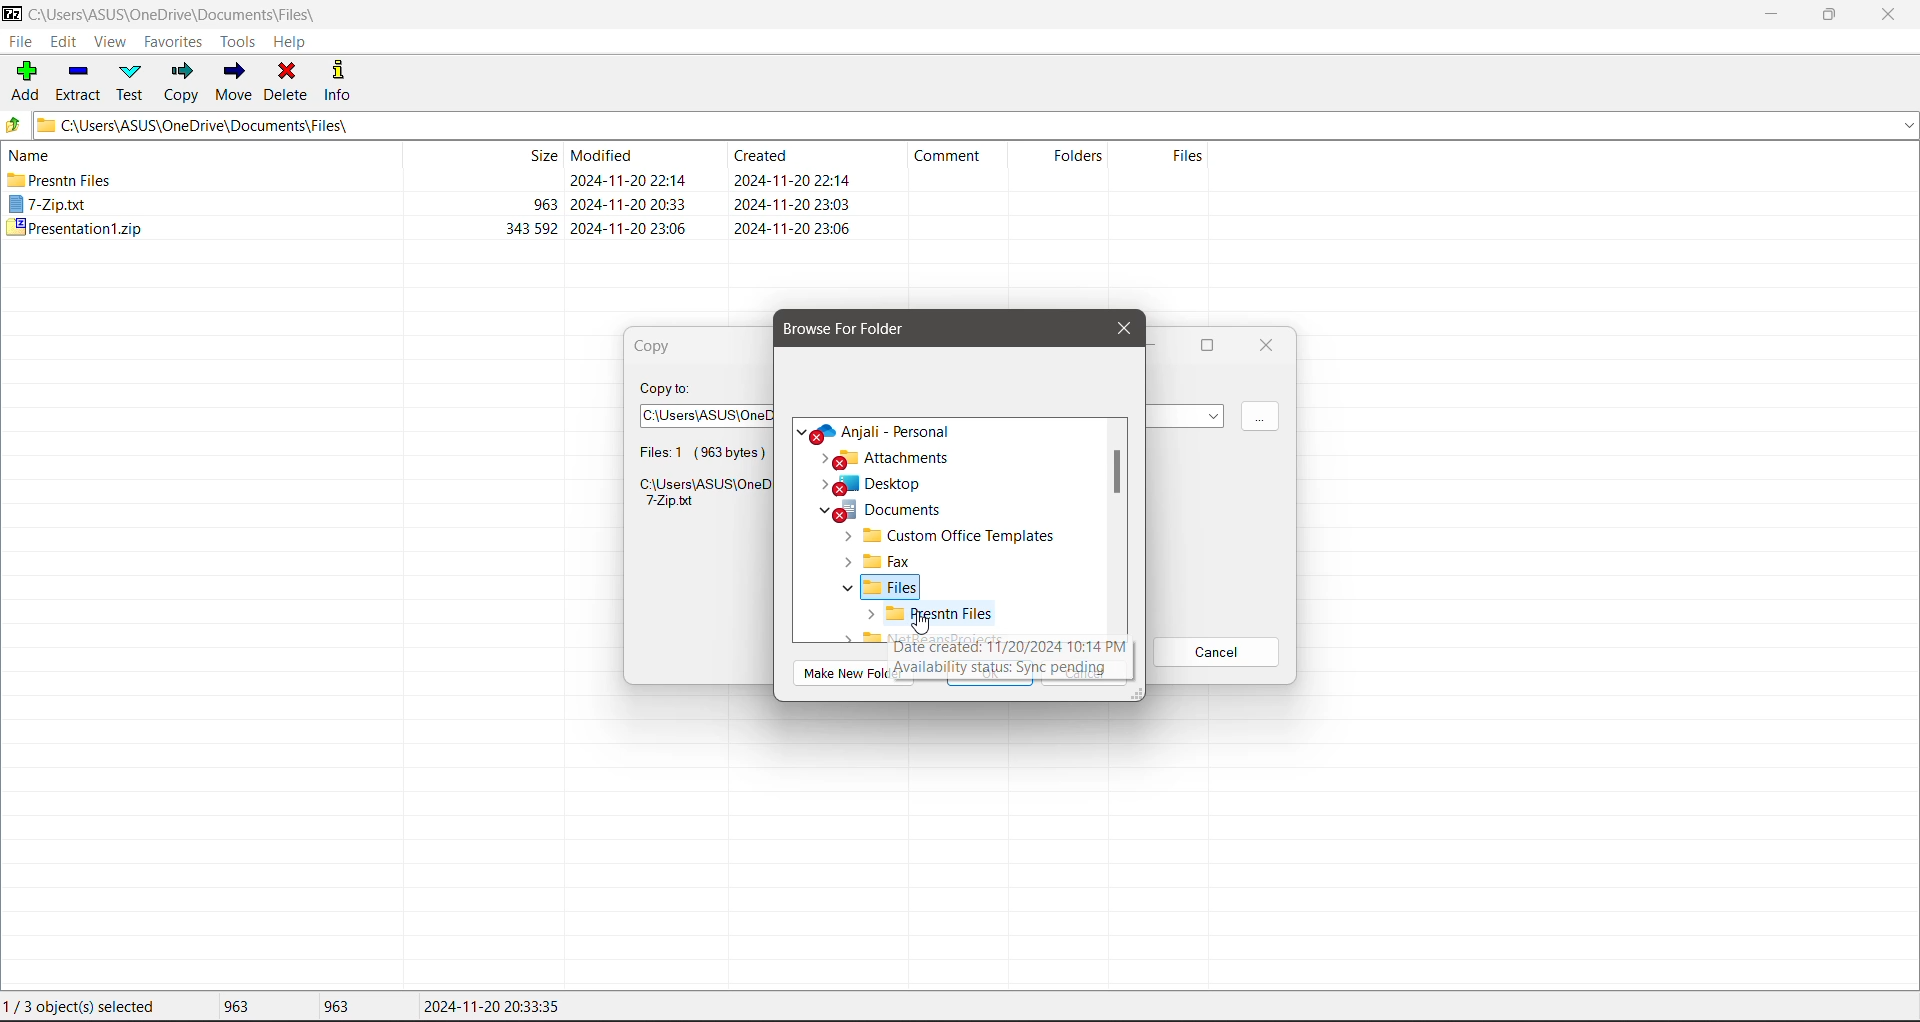 The height and width of the screenshot is (1022, 1920). I want to click on Presntn Files, so click(61, 180).